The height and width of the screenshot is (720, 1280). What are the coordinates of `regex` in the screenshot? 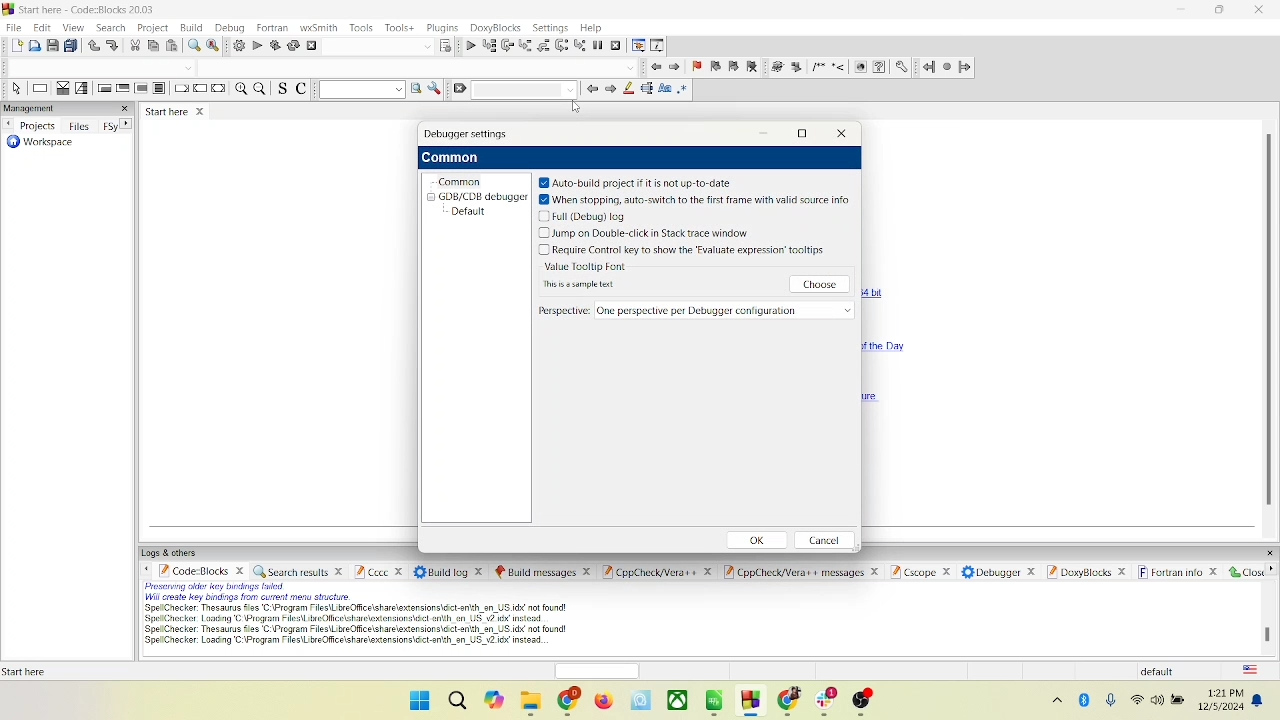 It's located at (683, 90).